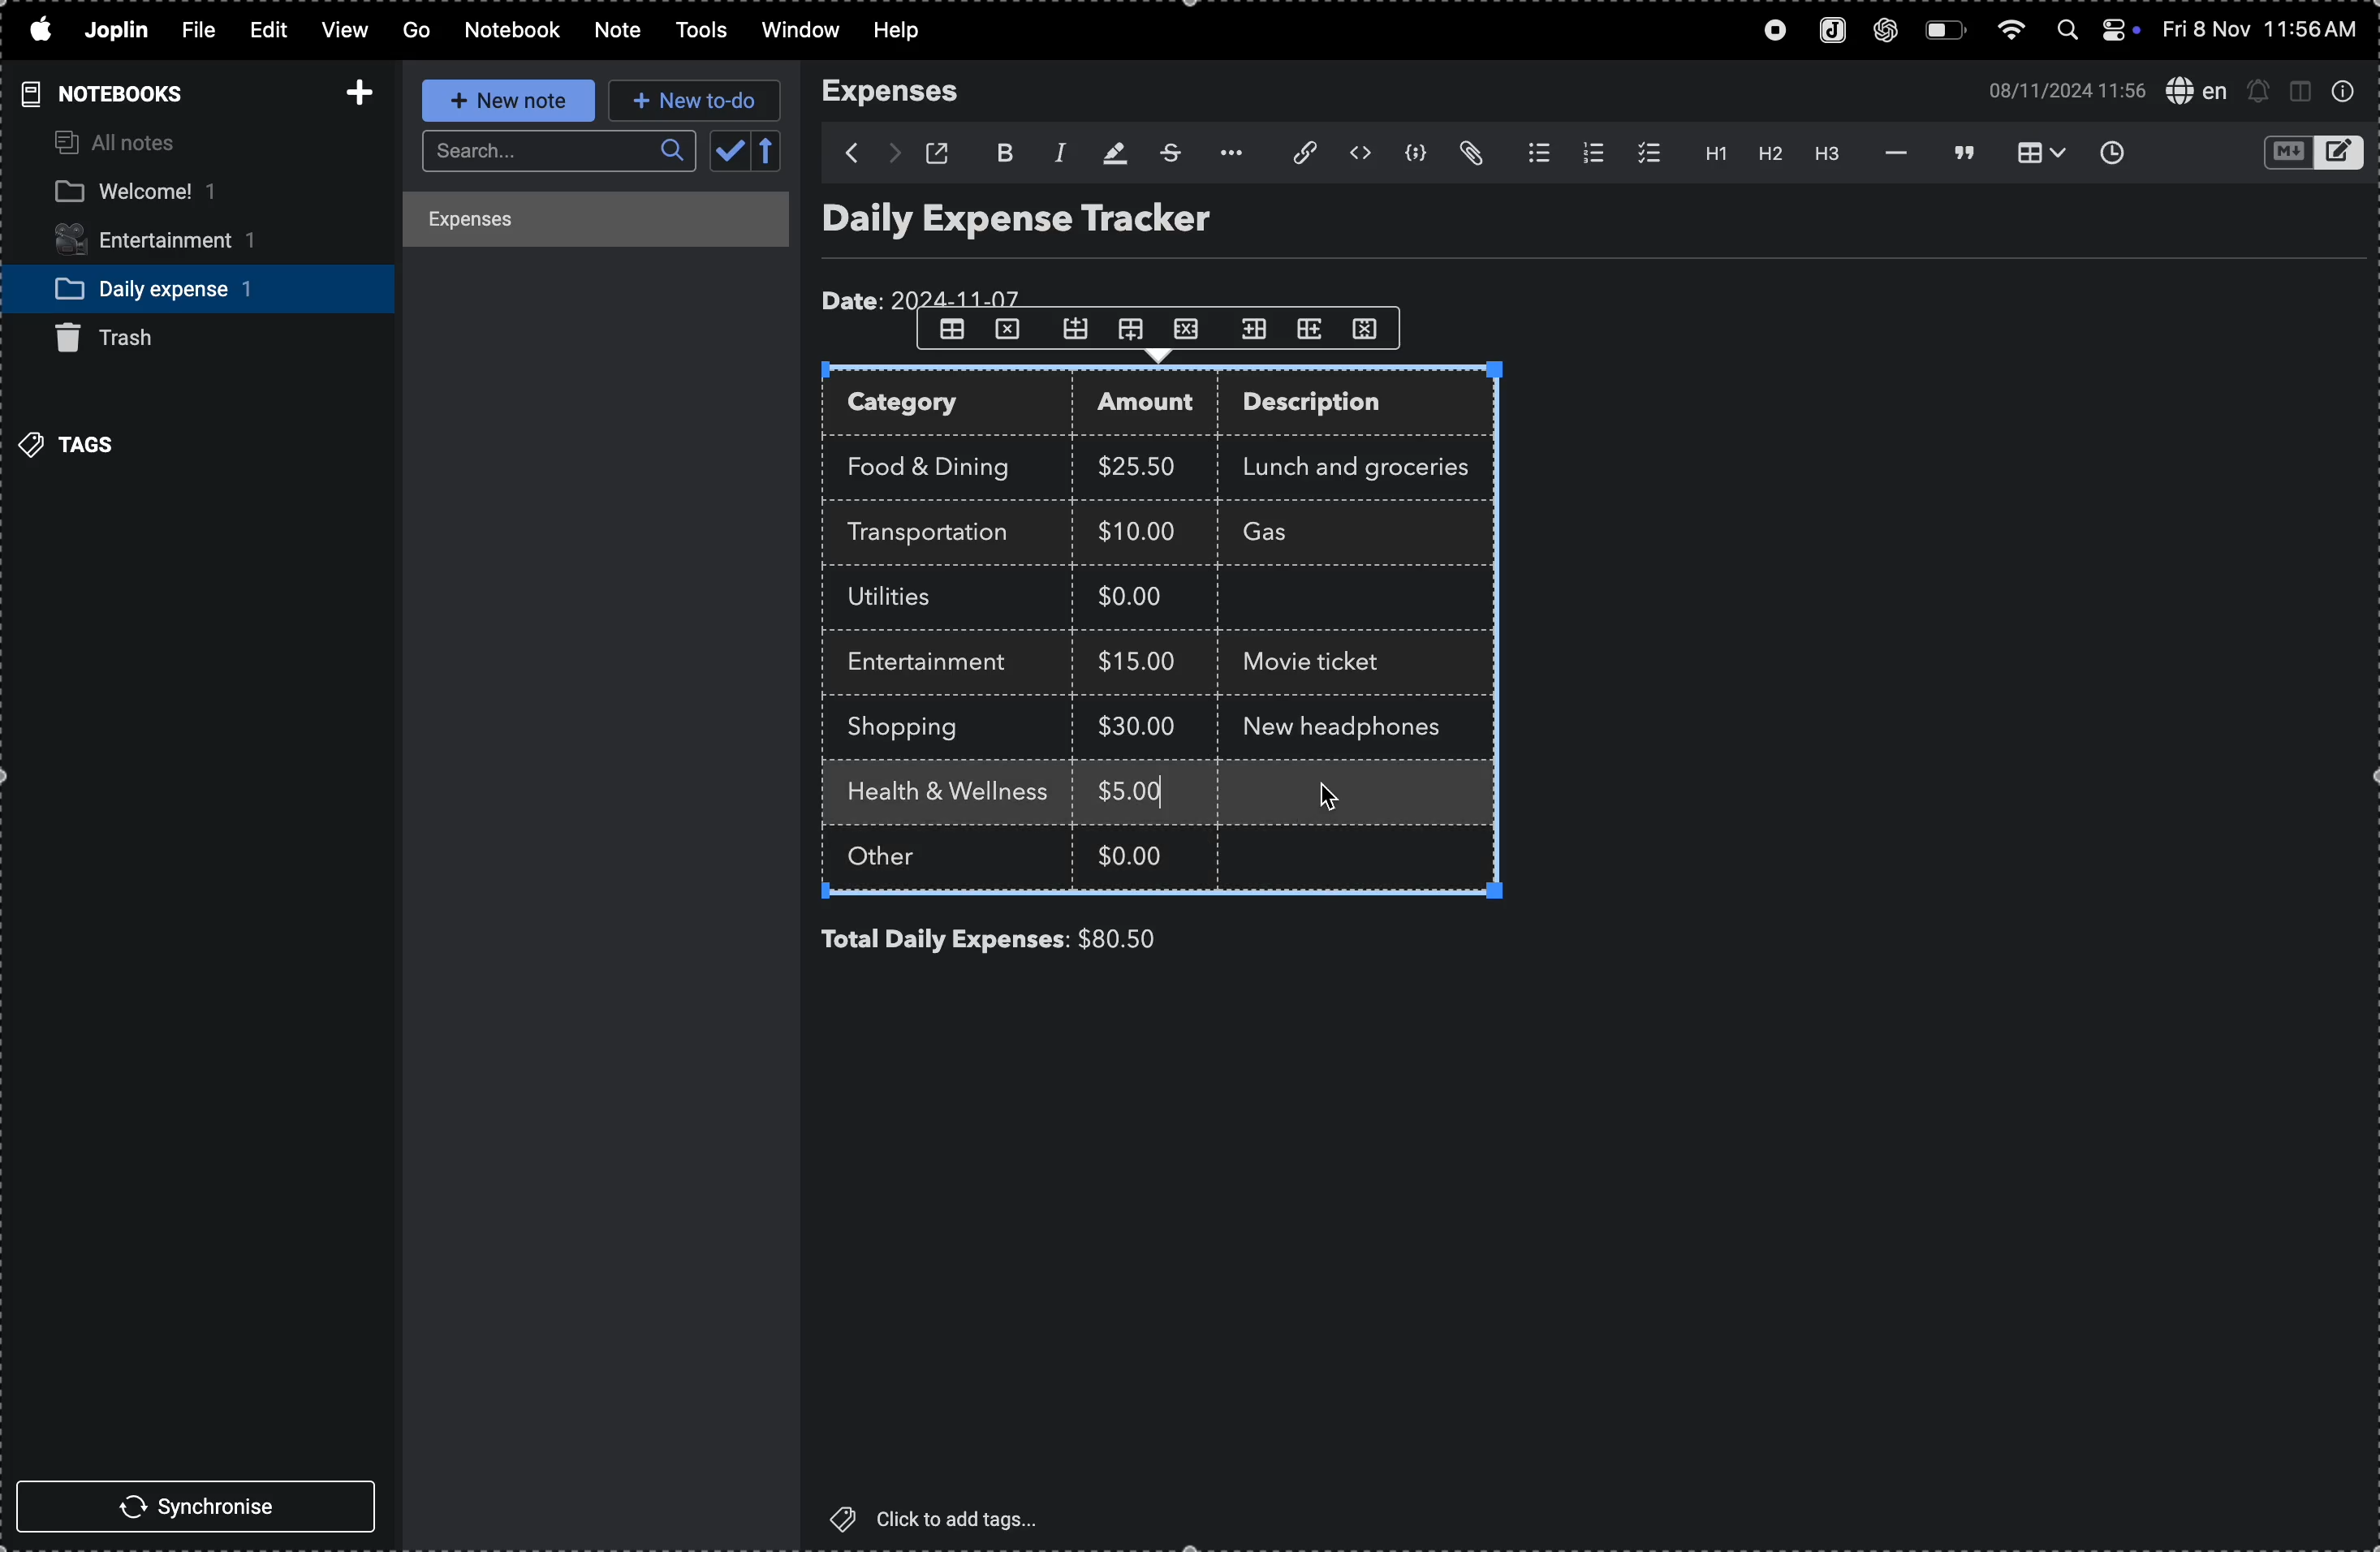  I want to click on battery, so click(1945, 31).